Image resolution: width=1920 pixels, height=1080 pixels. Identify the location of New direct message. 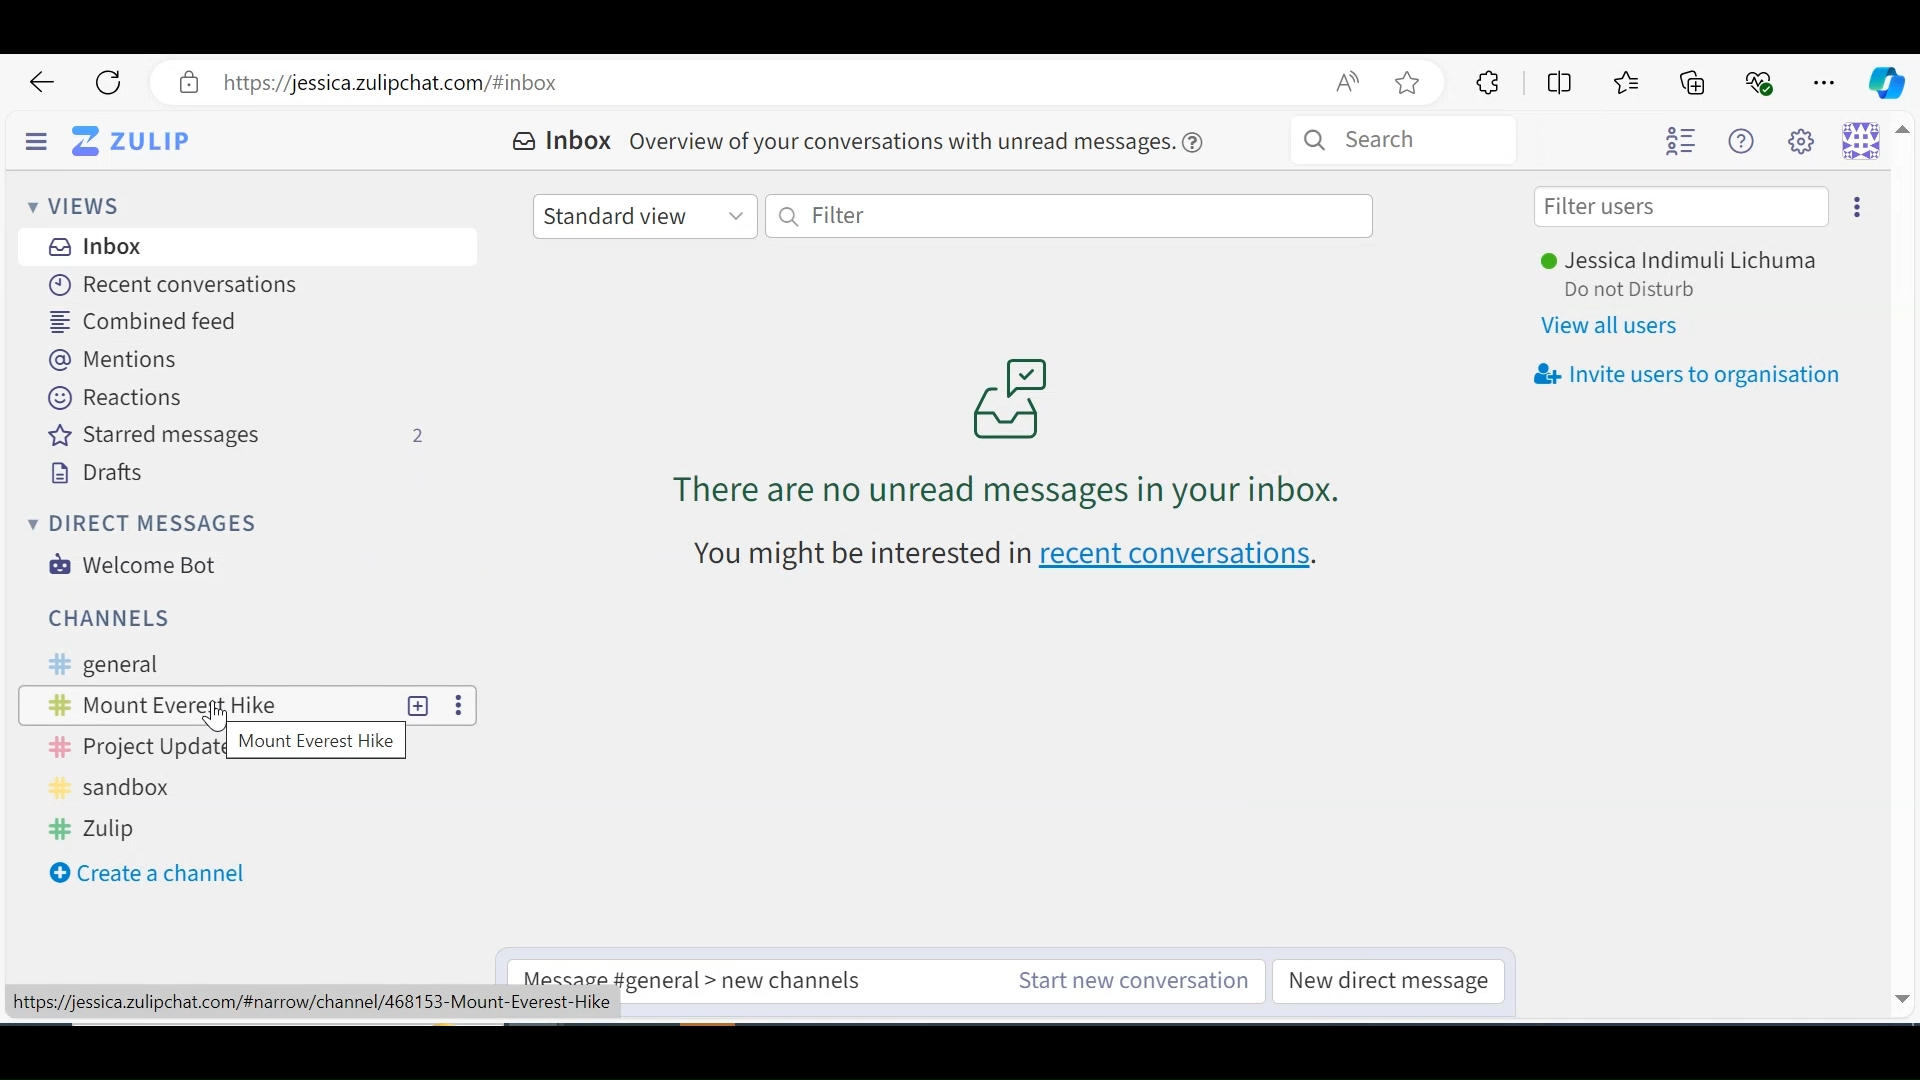
(1387, 982).